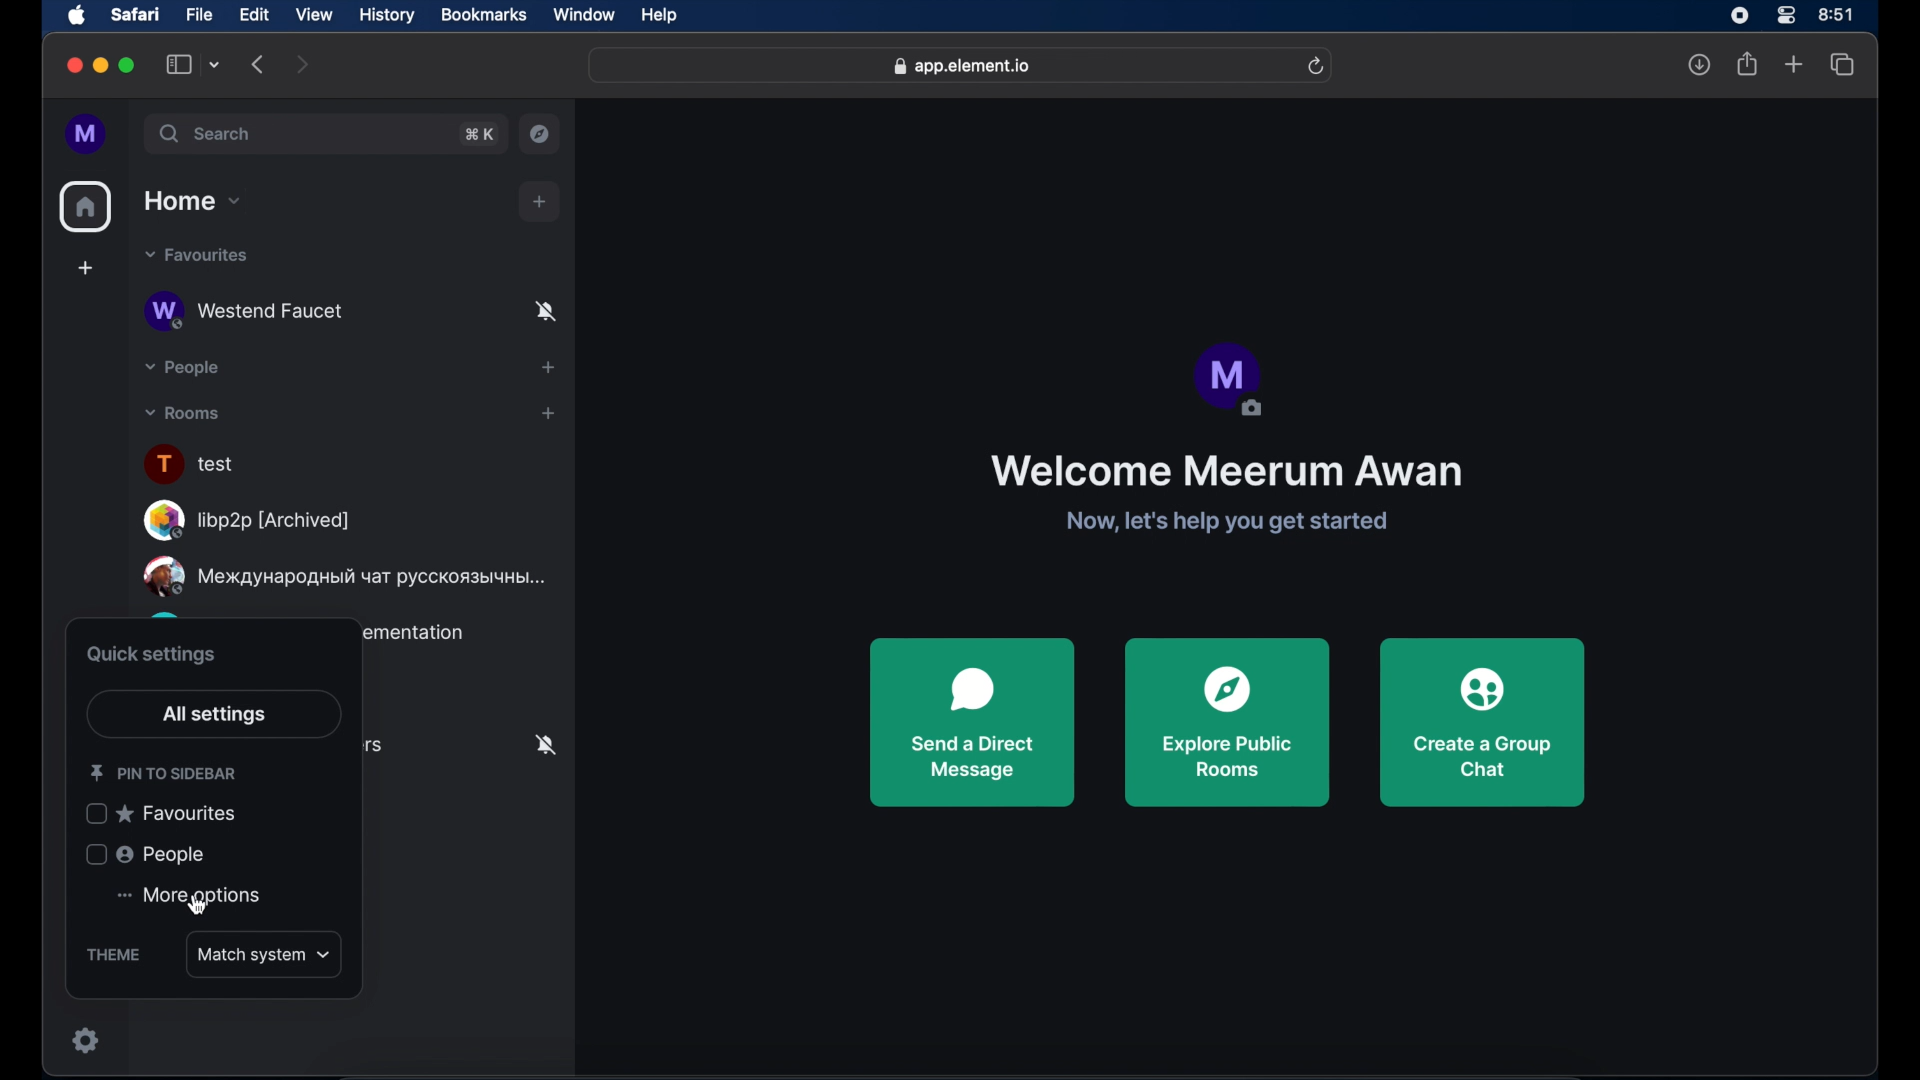 The width and height of the screenshot is (1920, 1080). I want to click on view, so click(314, 15).